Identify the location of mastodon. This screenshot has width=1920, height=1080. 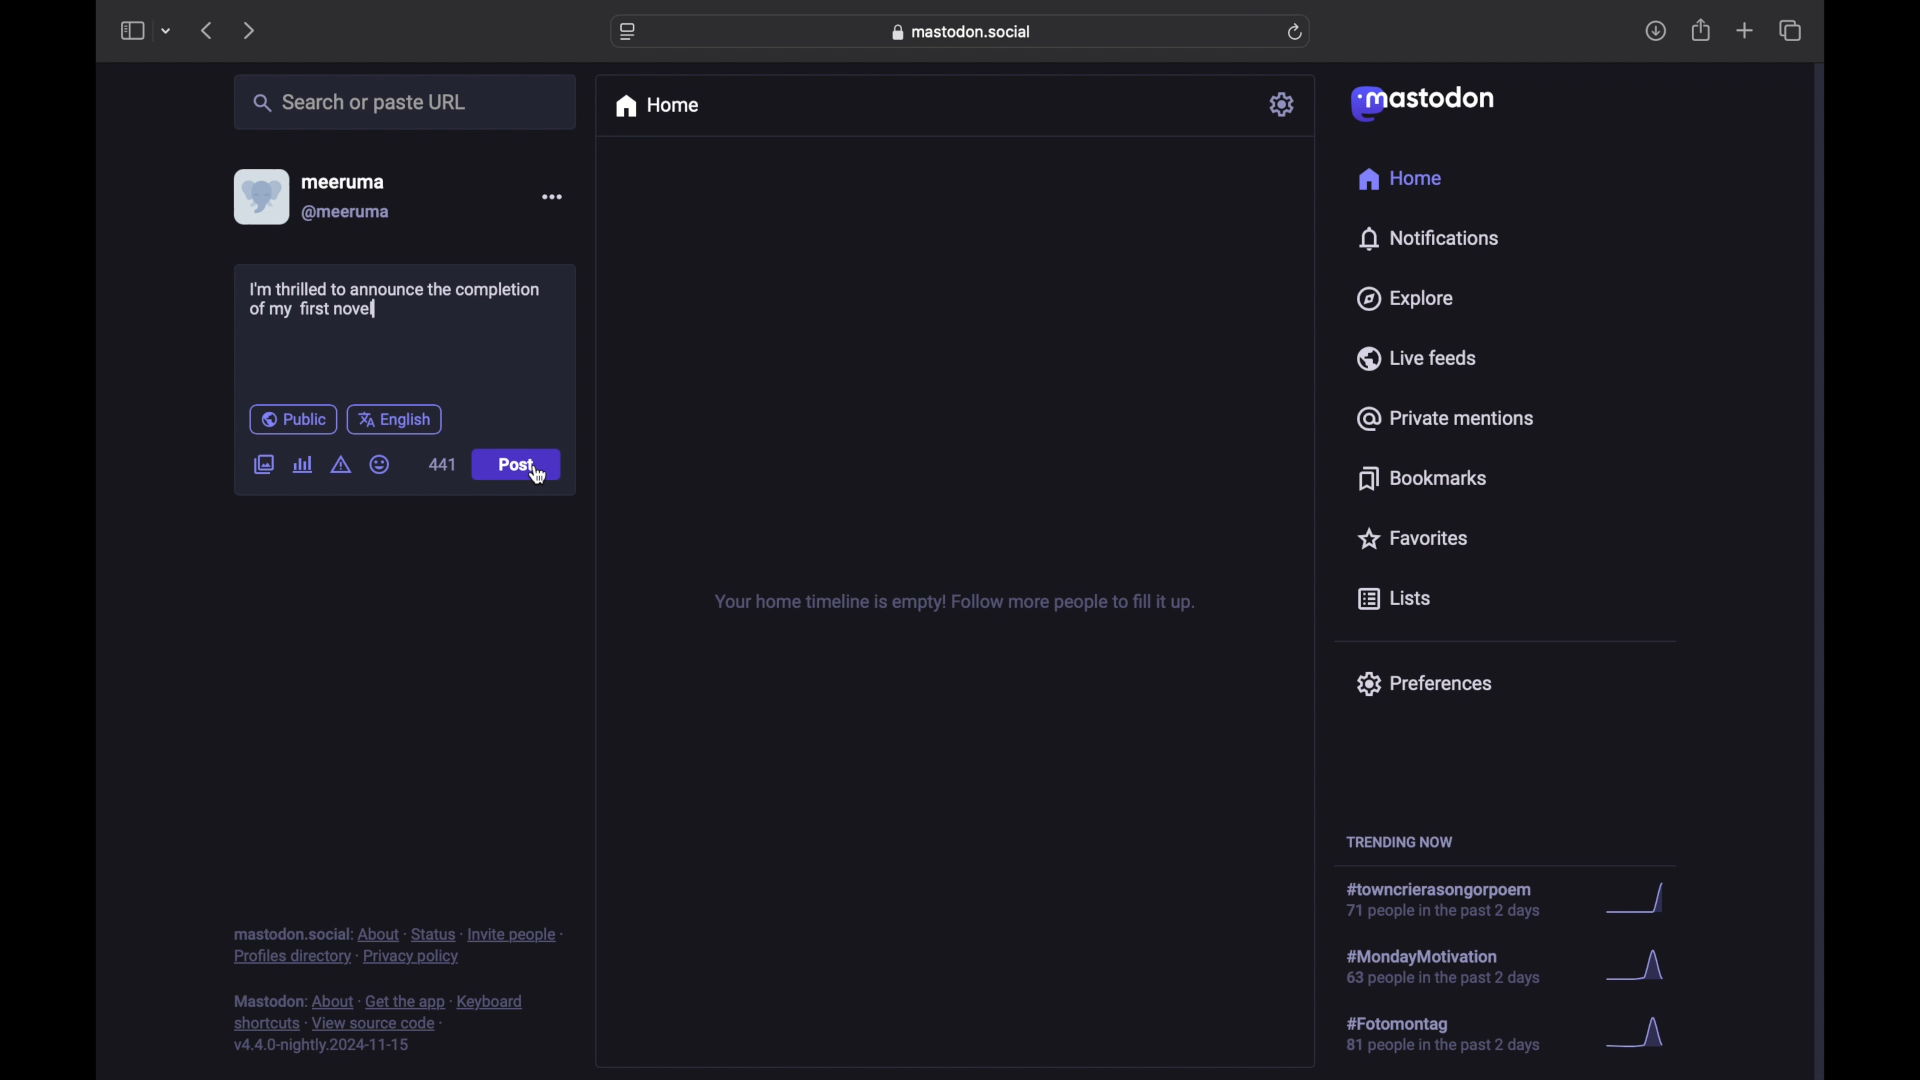
(1423, 104).